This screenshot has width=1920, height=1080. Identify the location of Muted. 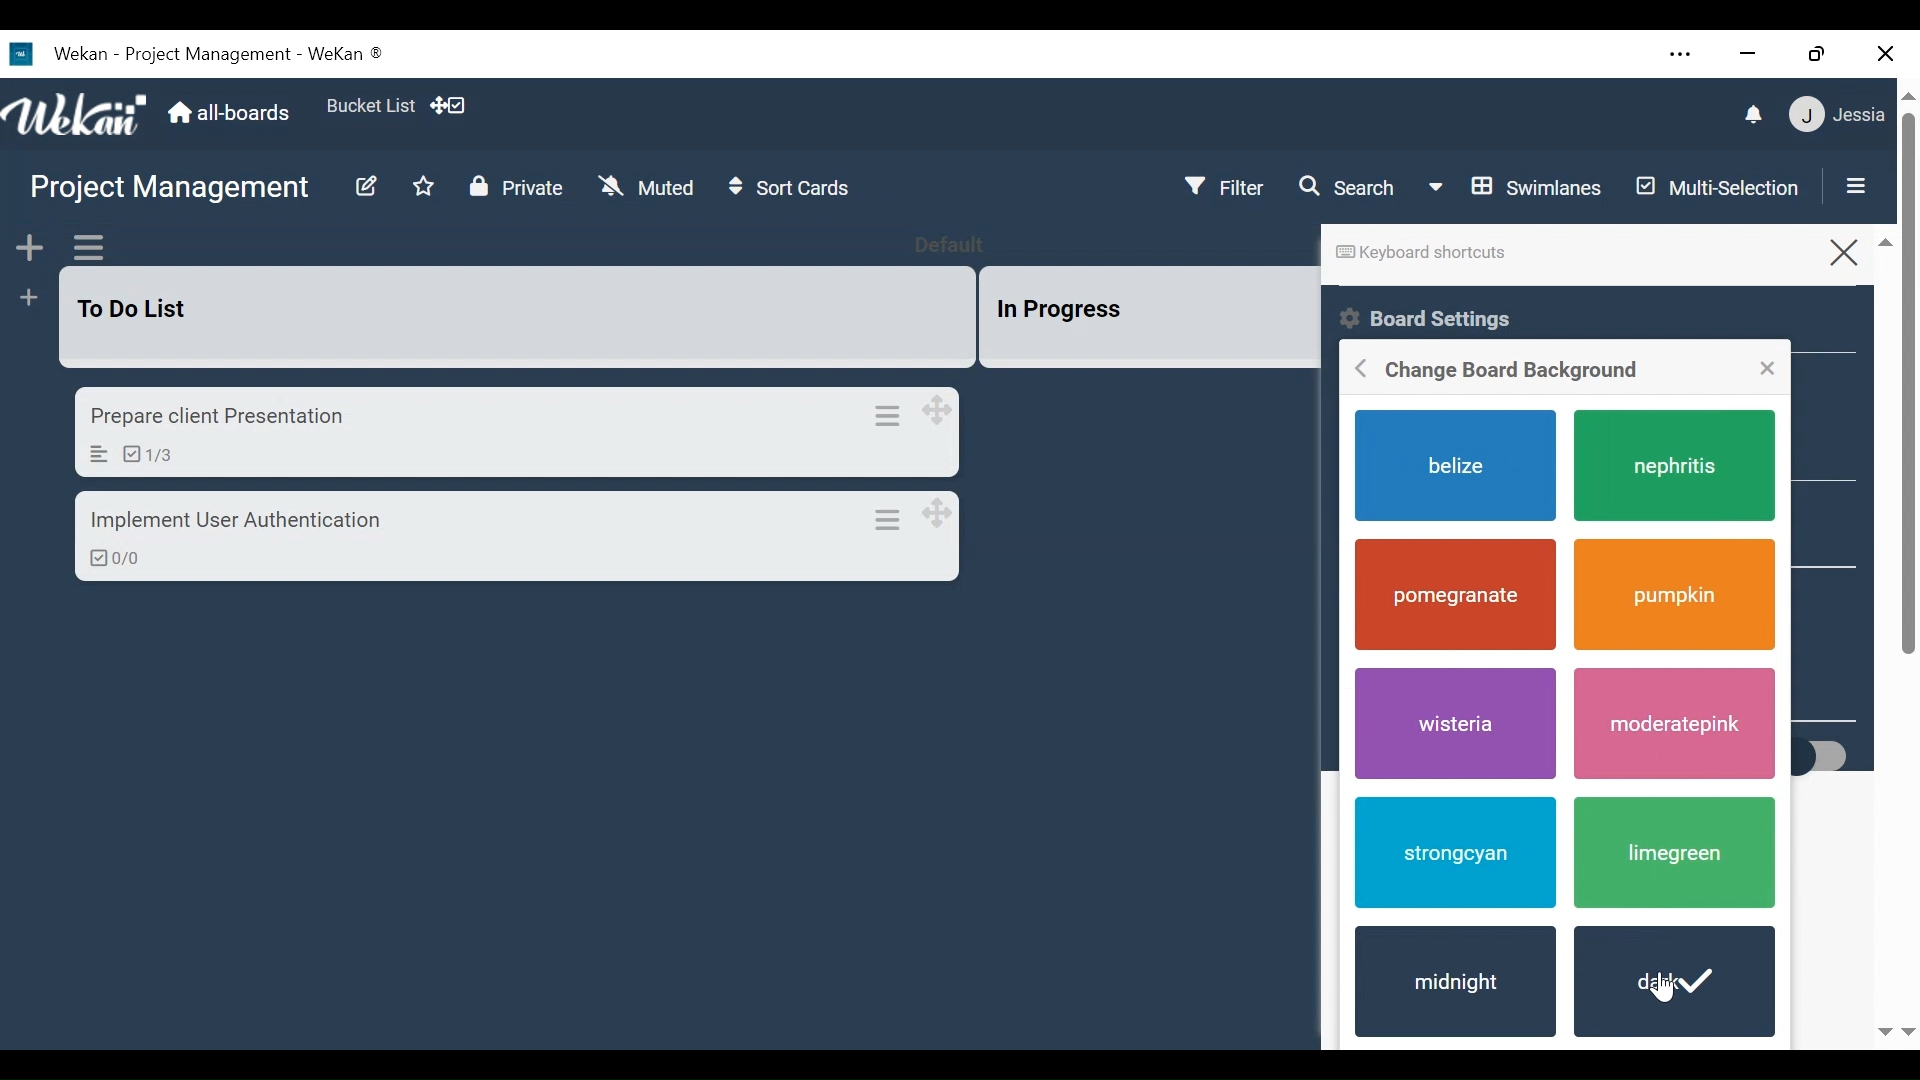
(646, 187).